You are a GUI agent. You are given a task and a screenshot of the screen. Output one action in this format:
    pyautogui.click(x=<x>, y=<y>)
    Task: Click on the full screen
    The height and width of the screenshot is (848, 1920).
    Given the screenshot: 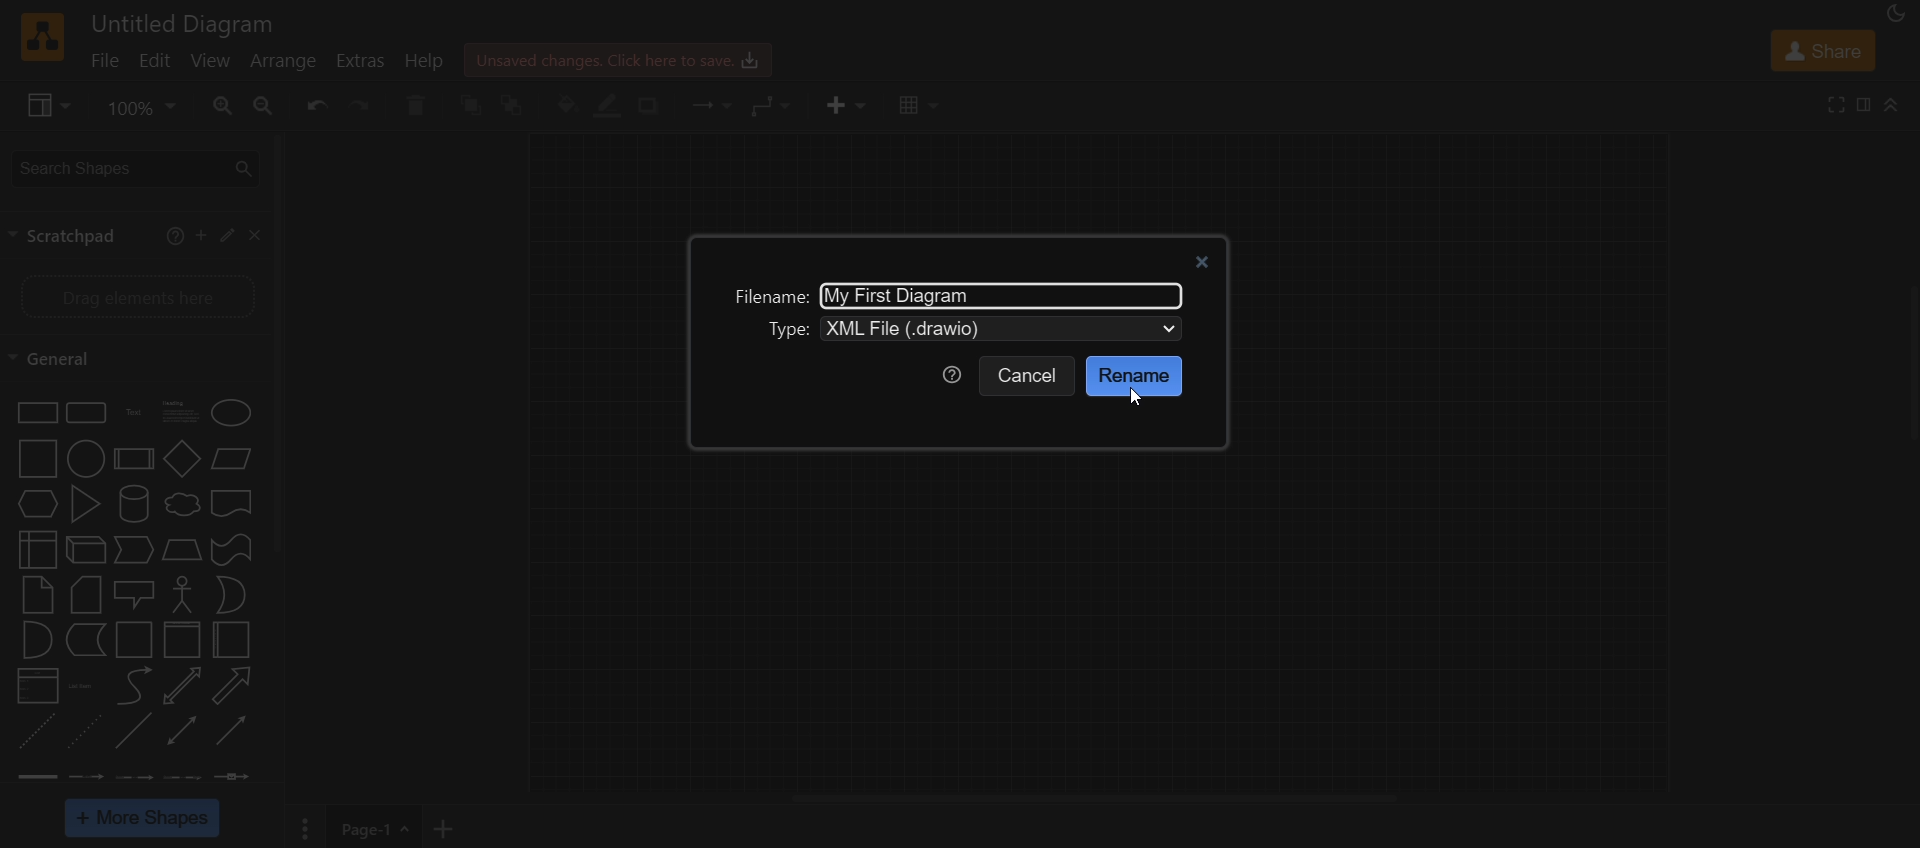 What is the action you would take?
    pyautogui.click(x=1839, y=104)
    